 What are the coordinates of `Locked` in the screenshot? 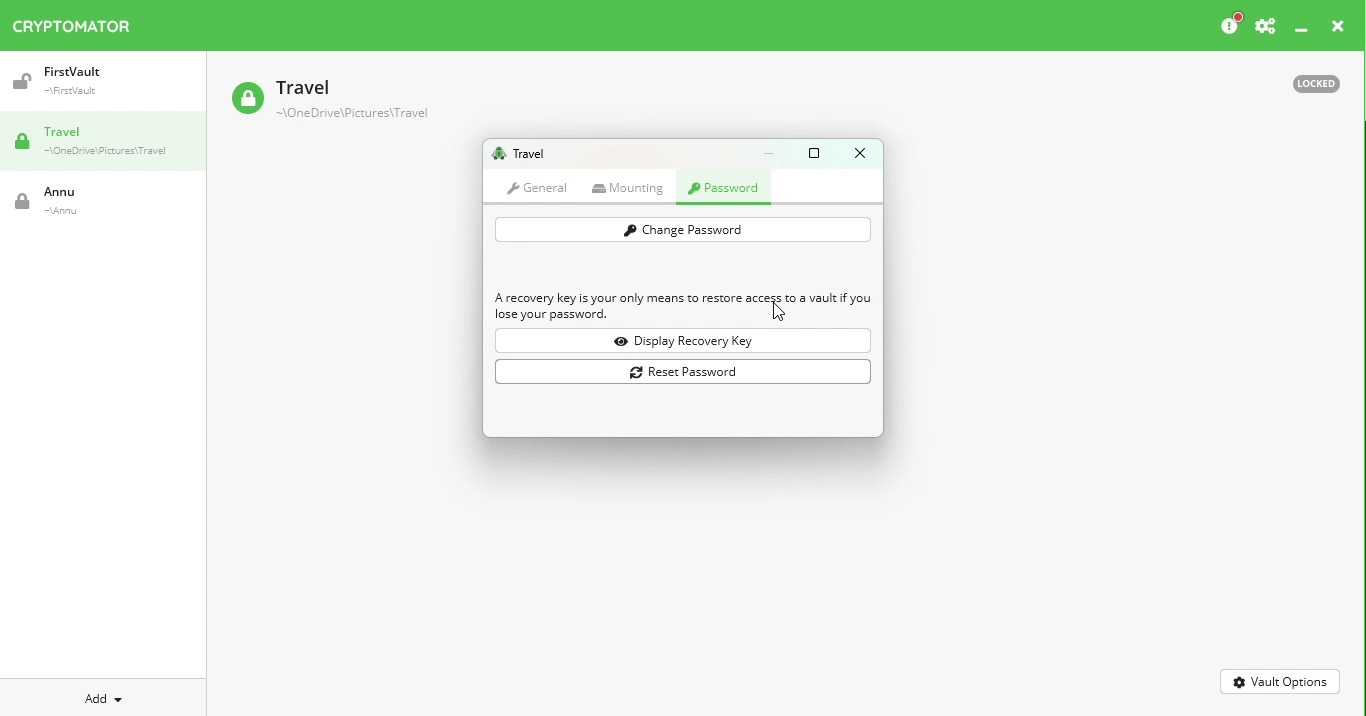 It's located at (1307, 82).